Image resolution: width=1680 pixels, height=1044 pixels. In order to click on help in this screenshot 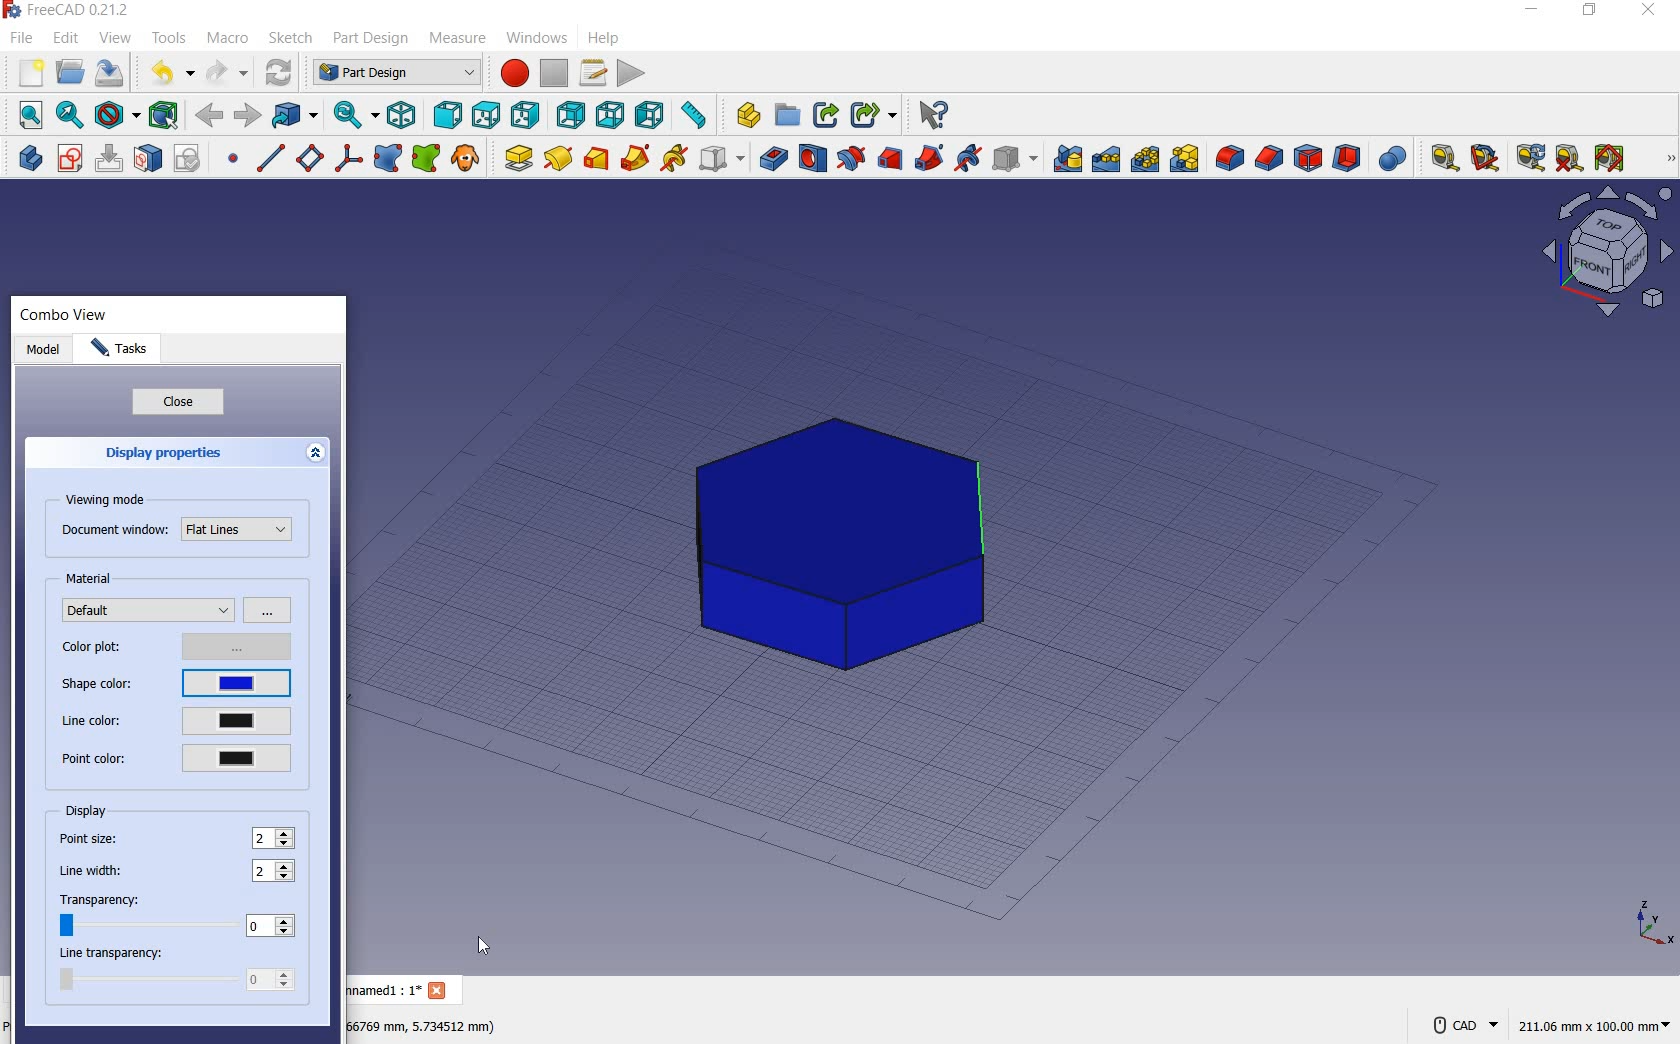, I will do `click(614, 38)`.